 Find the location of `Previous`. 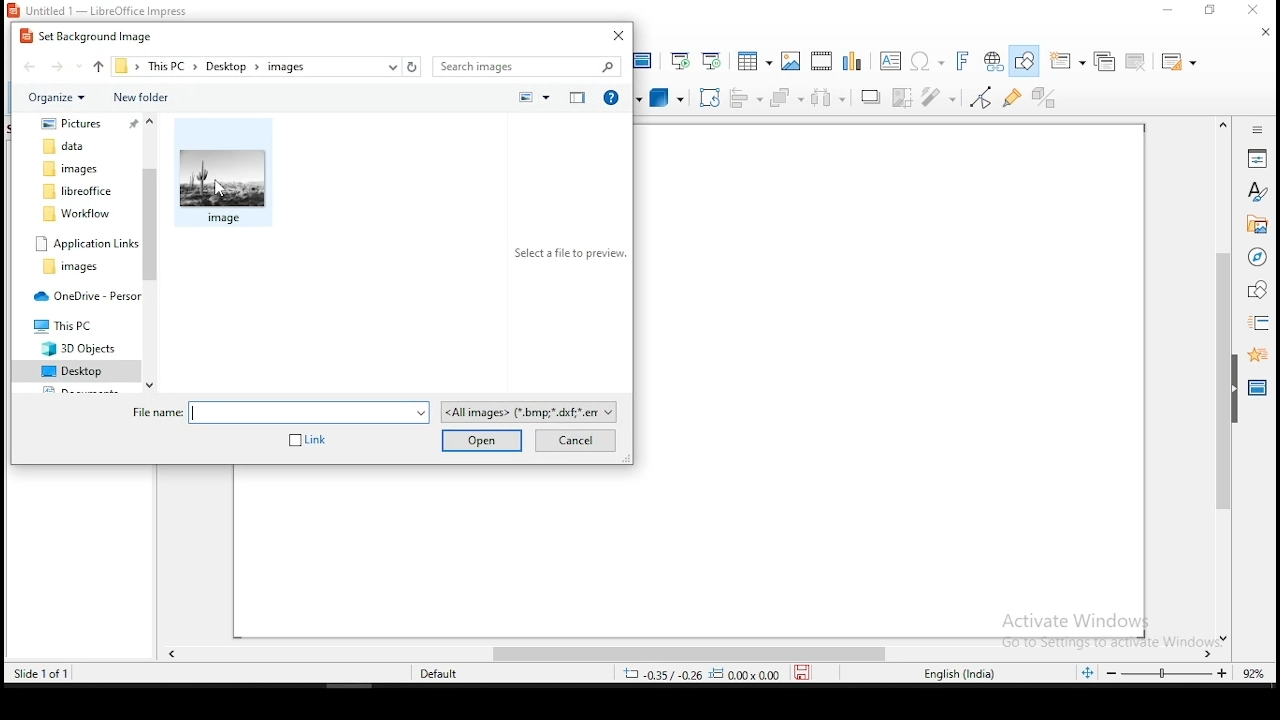

Previous is located at coordinates (98, 66).